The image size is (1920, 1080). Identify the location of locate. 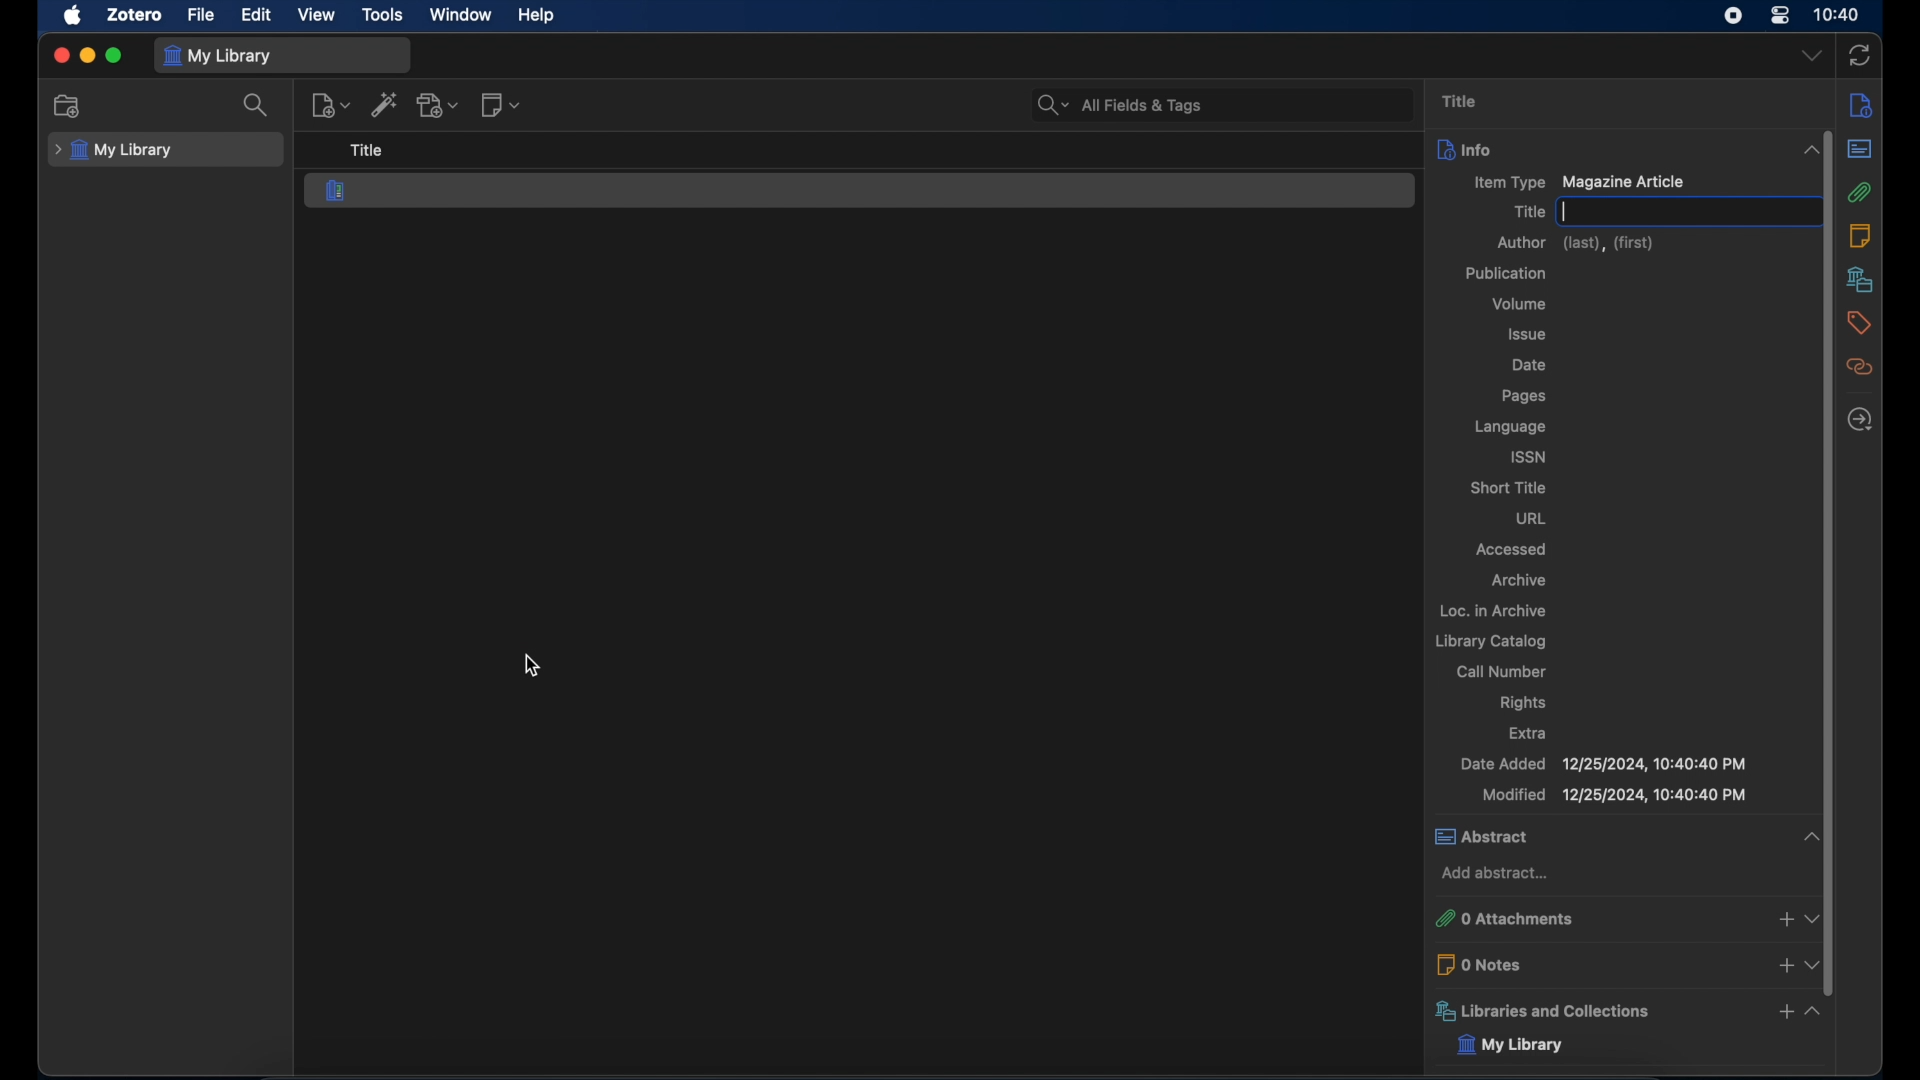
(1865, 419).